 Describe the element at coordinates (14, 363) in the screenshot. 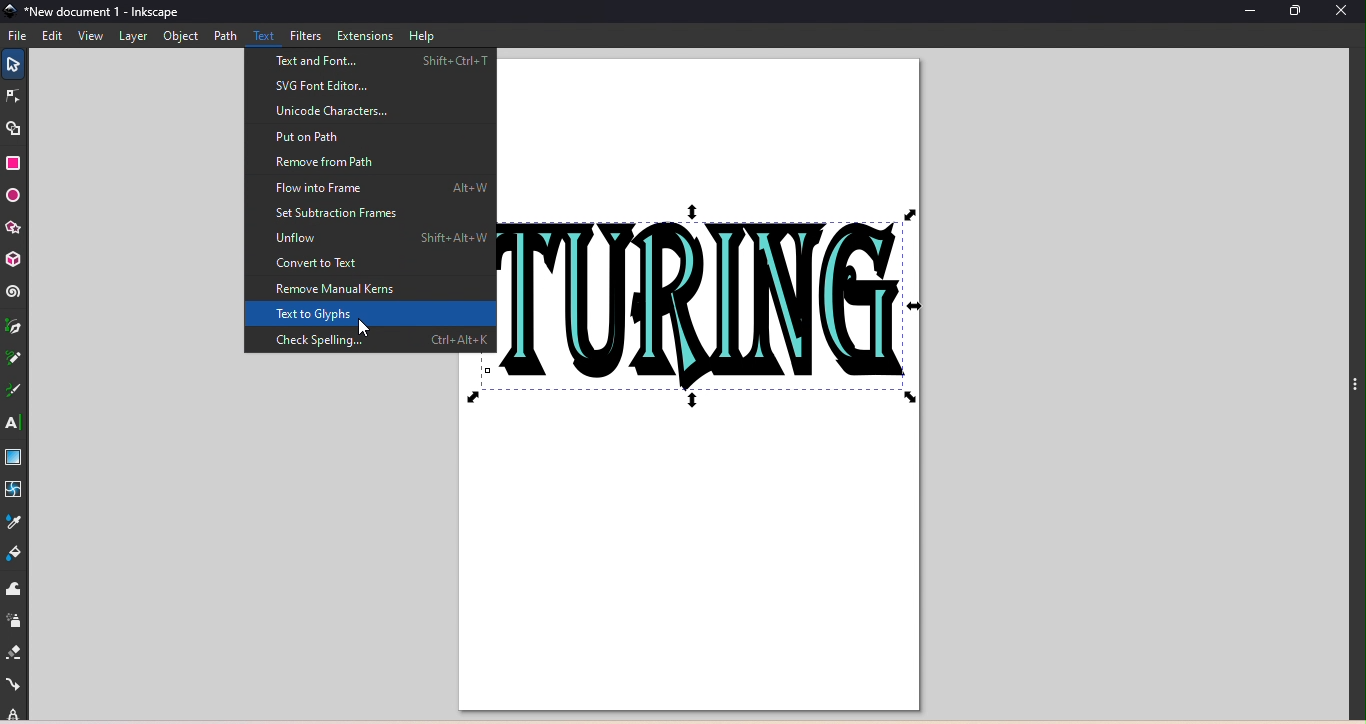

I see `Pencil tool` at that location.